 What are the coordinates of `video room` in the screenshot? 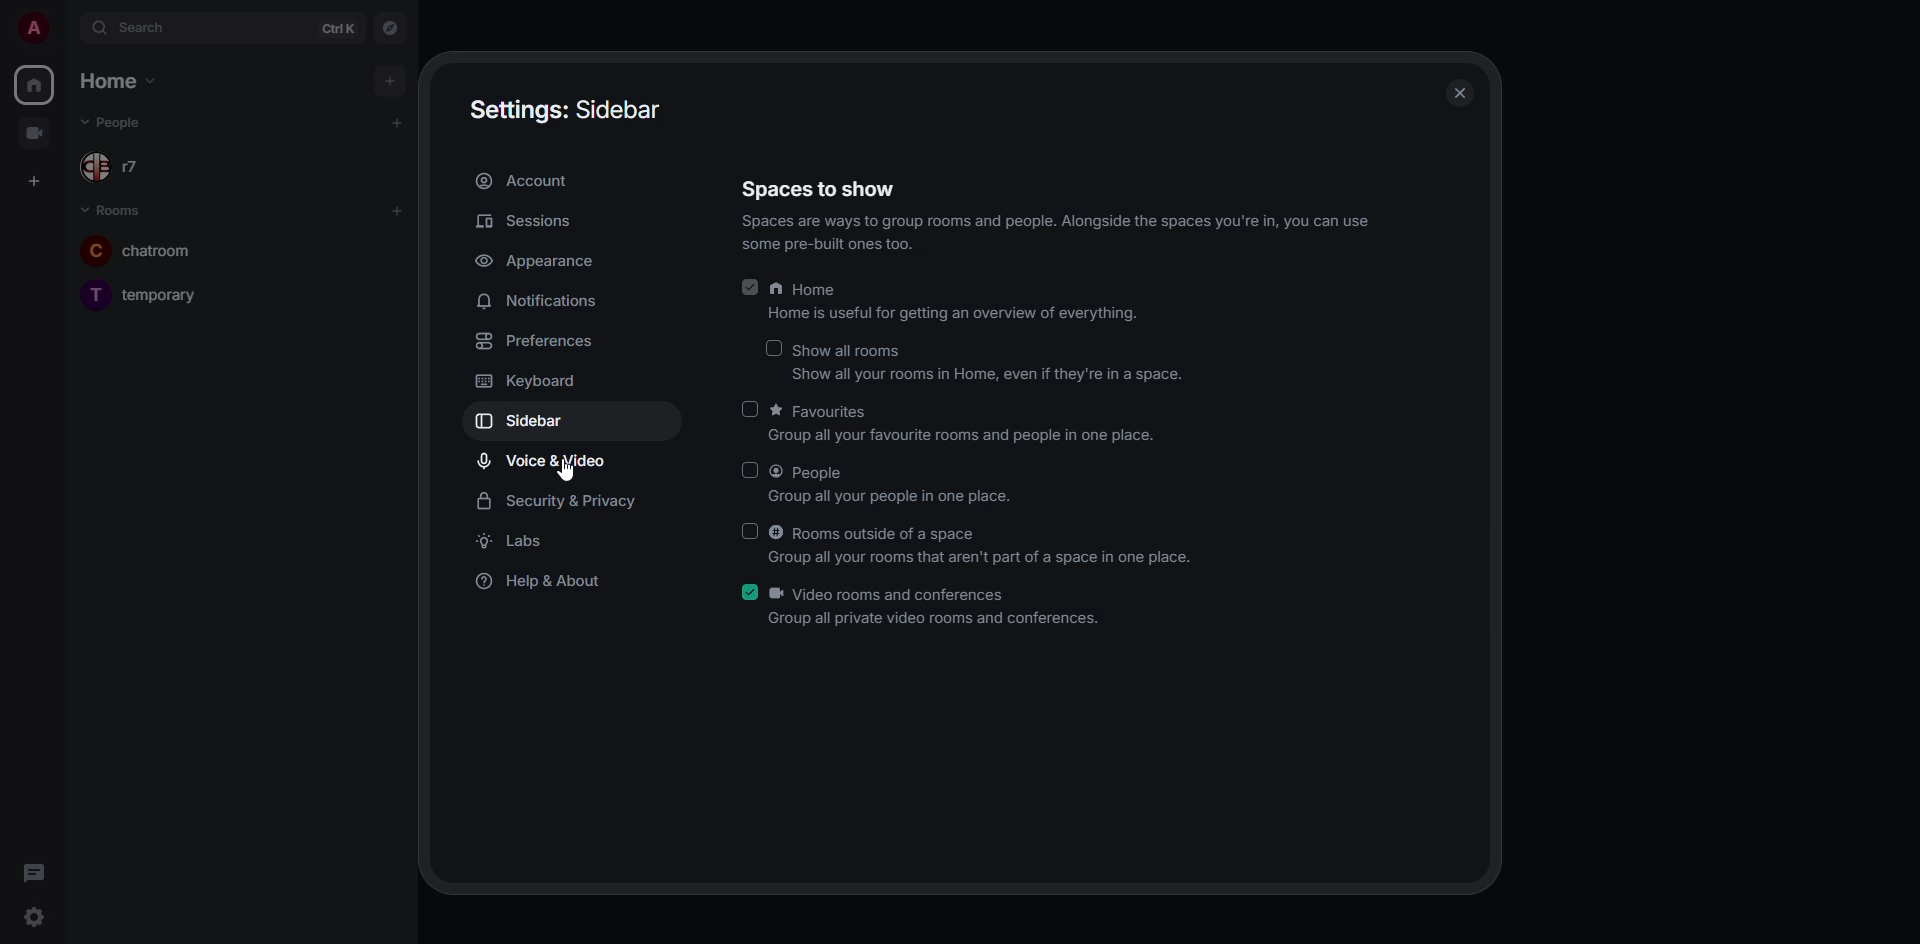 It's located at (34, 131).